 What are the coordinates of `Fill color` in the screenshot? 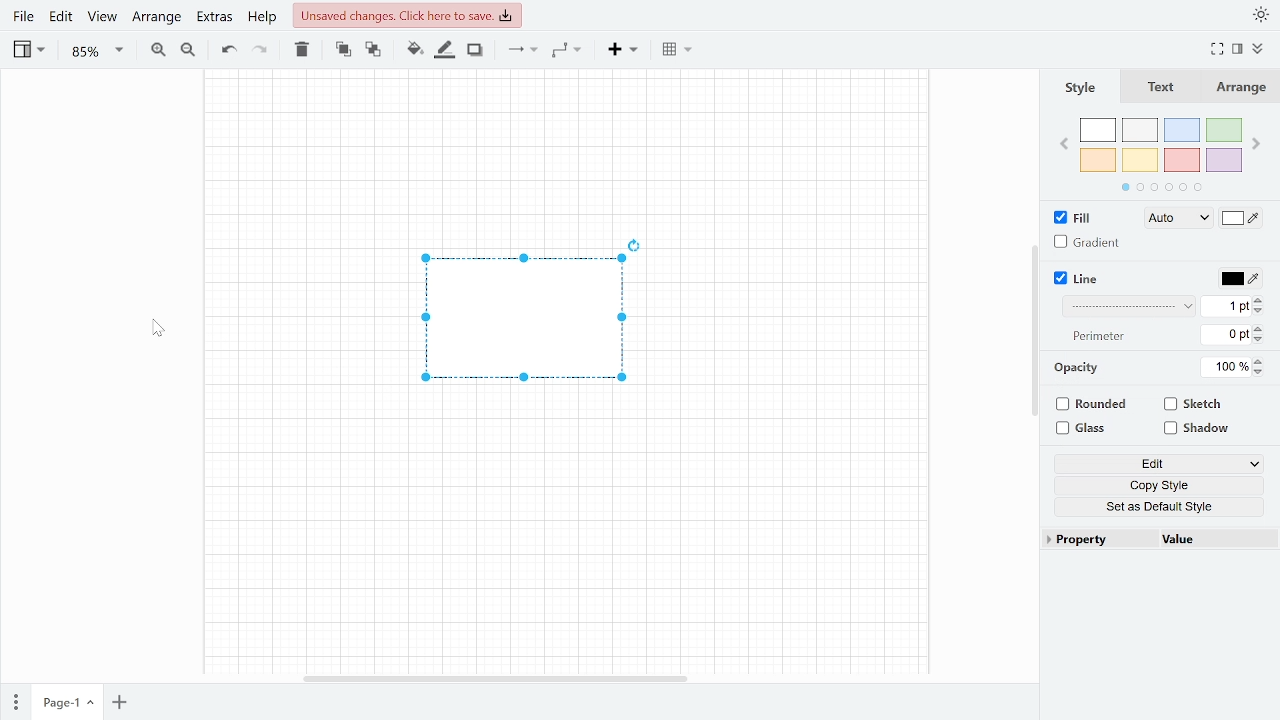 It's located at (414, 51).